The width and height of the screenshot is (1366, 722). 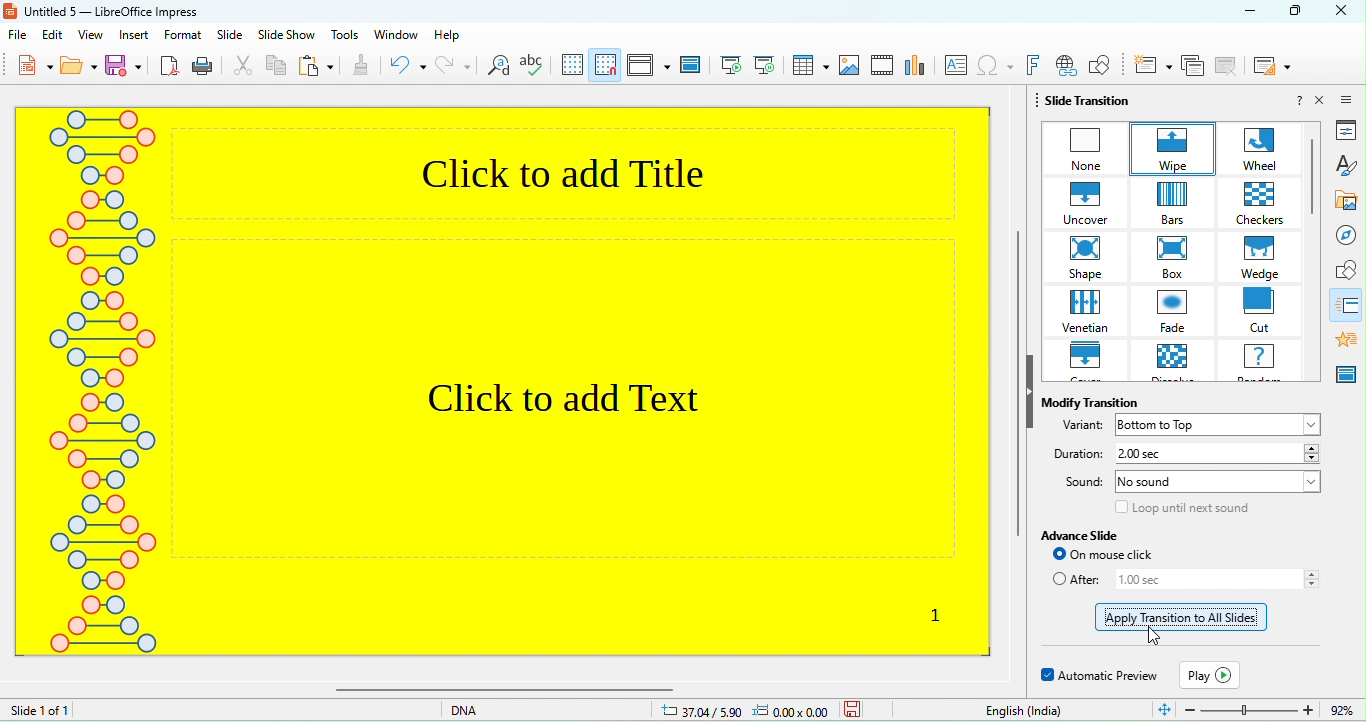 What do you see at coordinates (1086, 205) in the screenshot?
I see `uncover` at bounding box center [1086, 205].